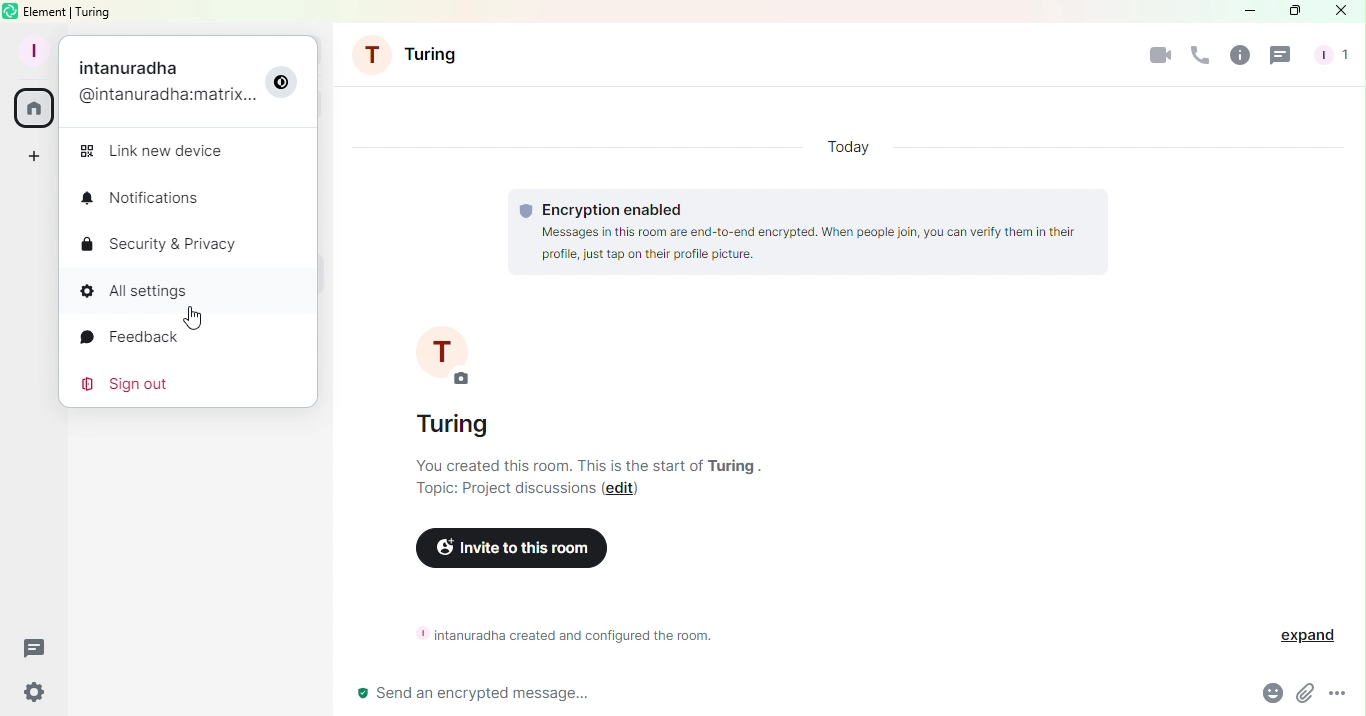 Image resolution: width=1366 pixels, height=716 pixels. What do you see at coordinates (455, 423) in the screenshot?
I see `turing` at bounding box center [455, 423].